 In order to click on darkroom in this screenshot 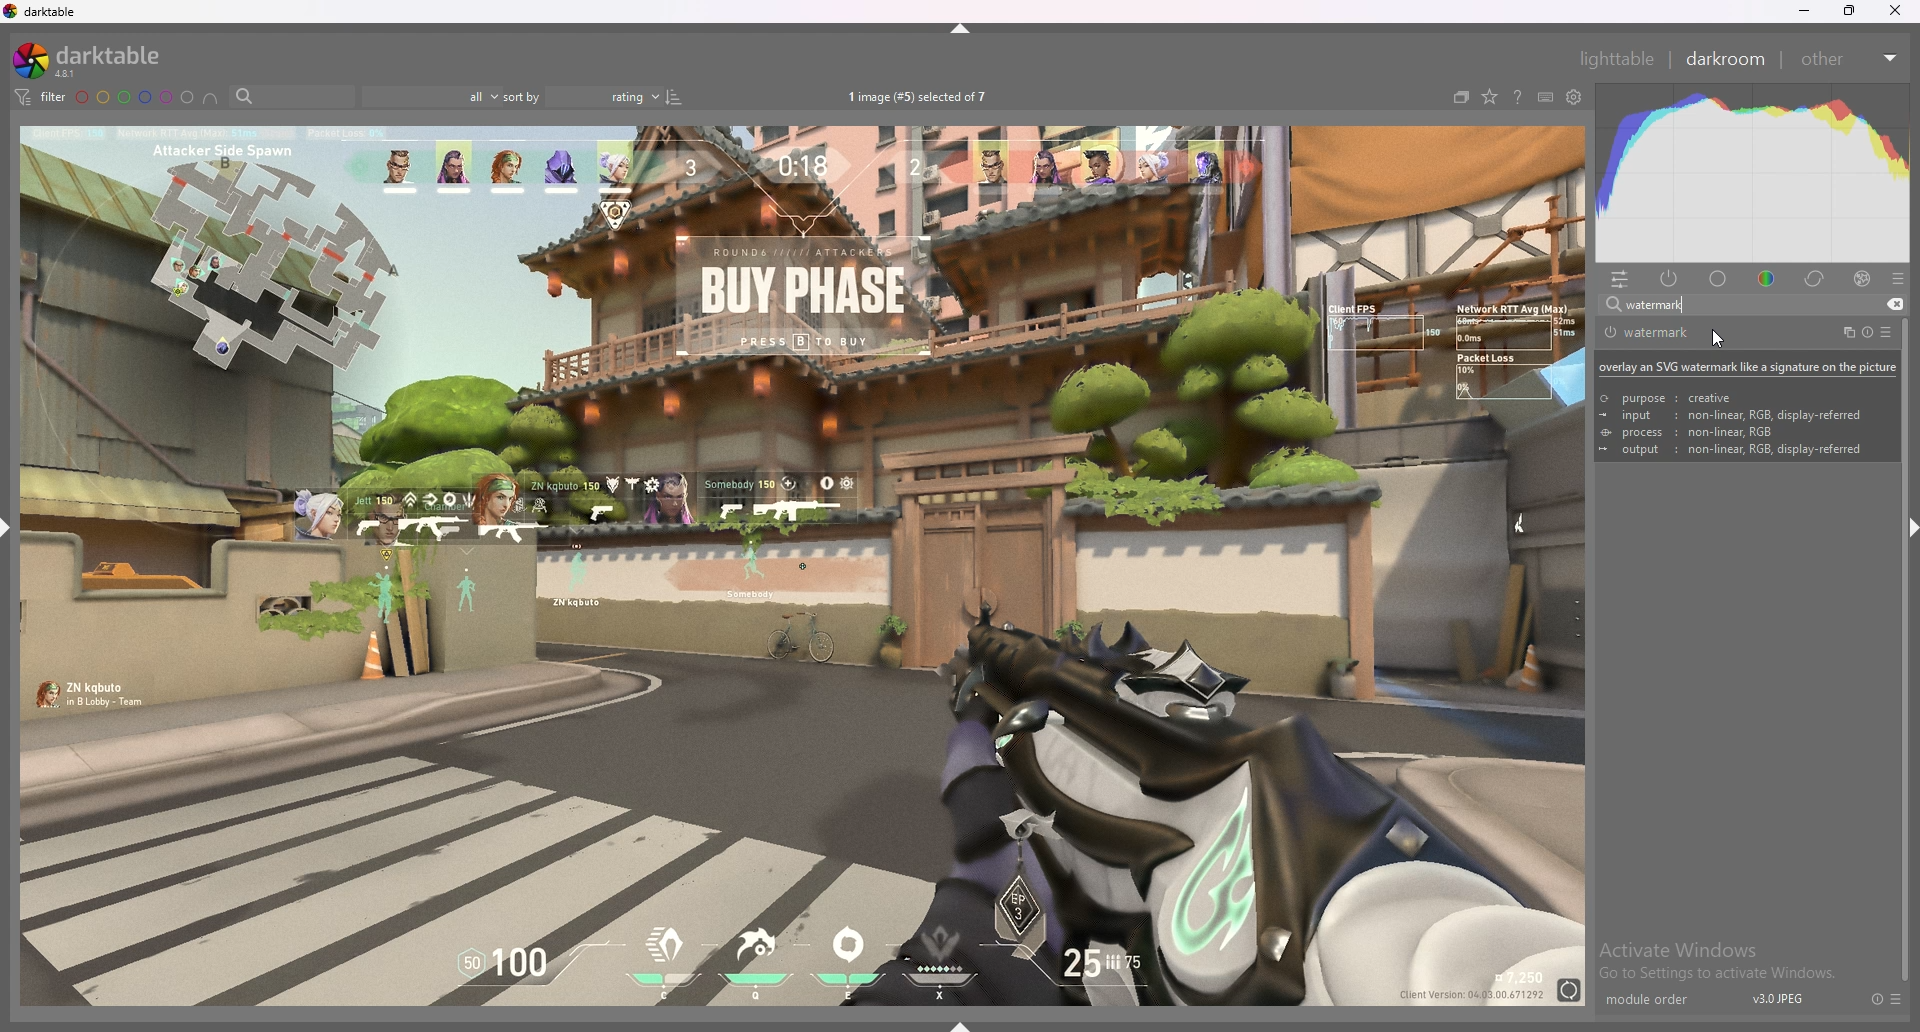, I will do `click(1727, 57)`.